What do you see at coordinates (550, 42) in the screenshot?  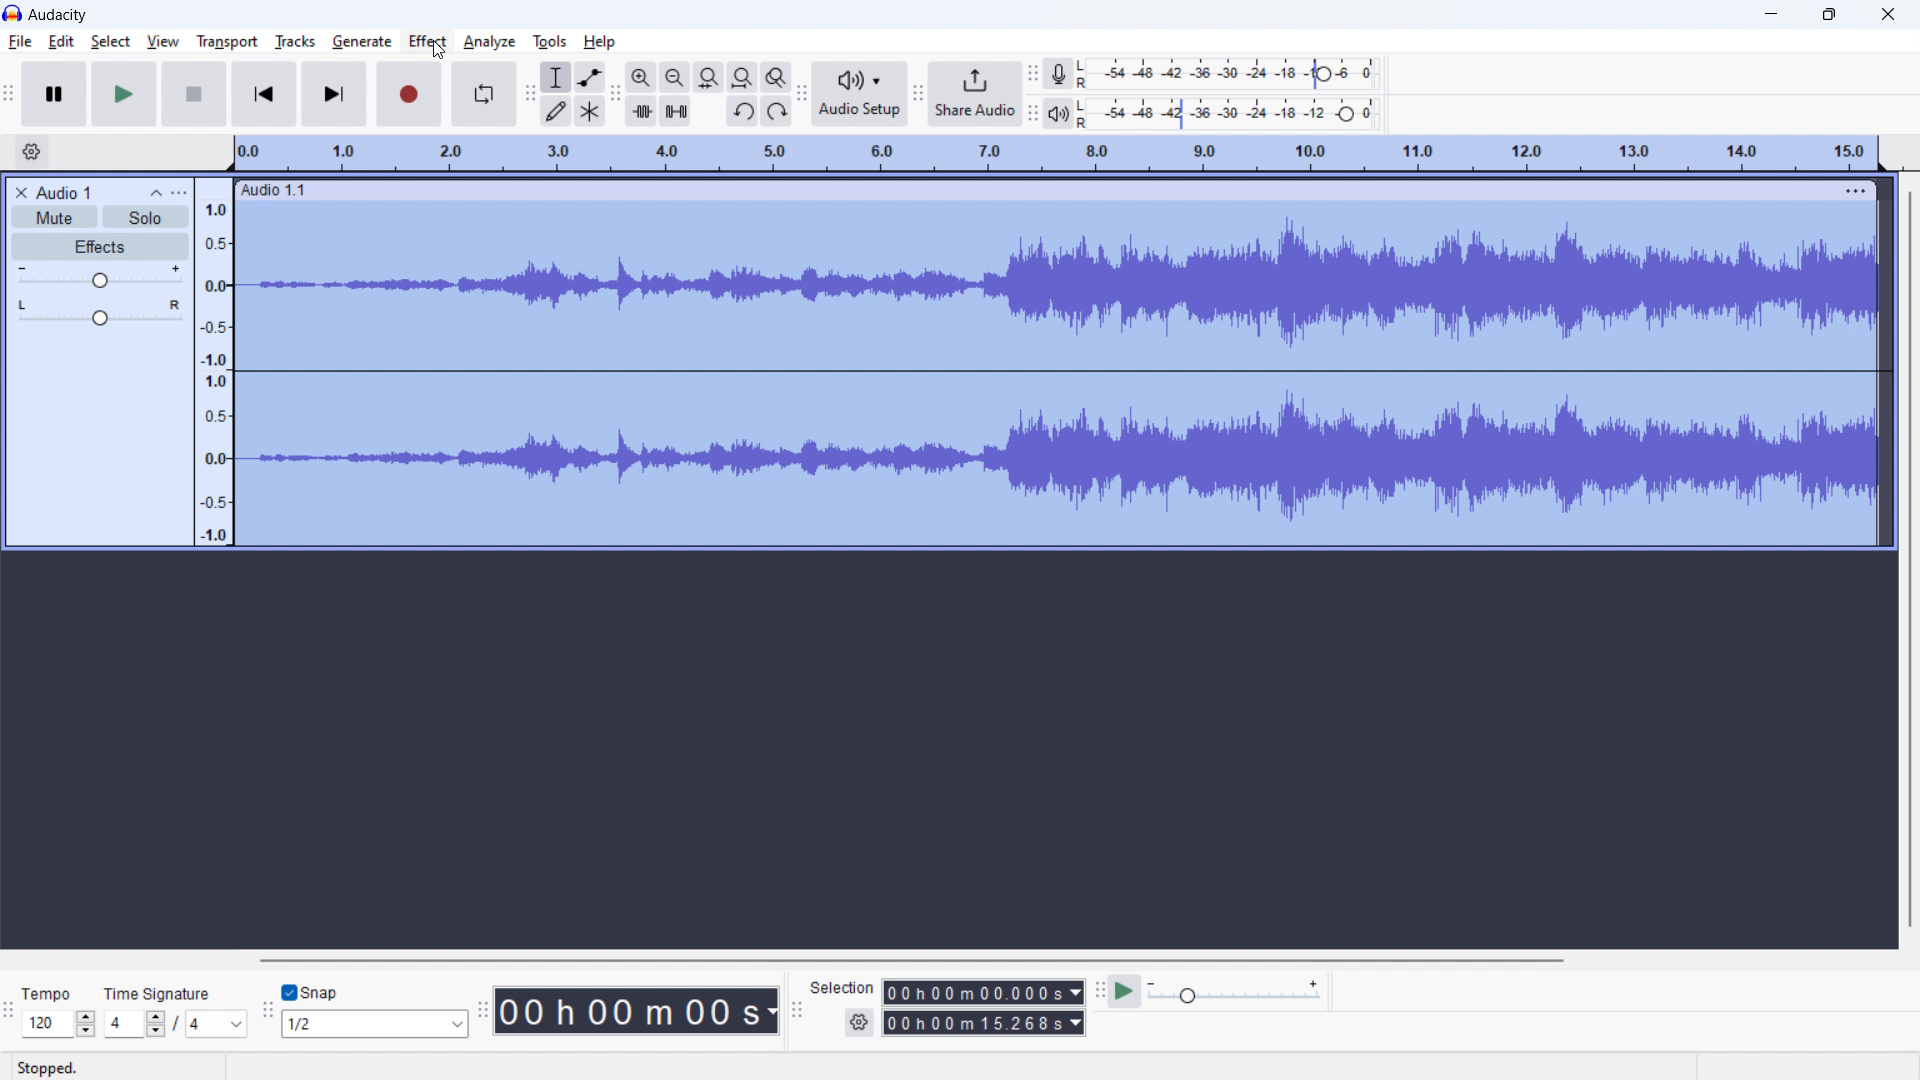 I see `tools` at bounding box center [550, 42].